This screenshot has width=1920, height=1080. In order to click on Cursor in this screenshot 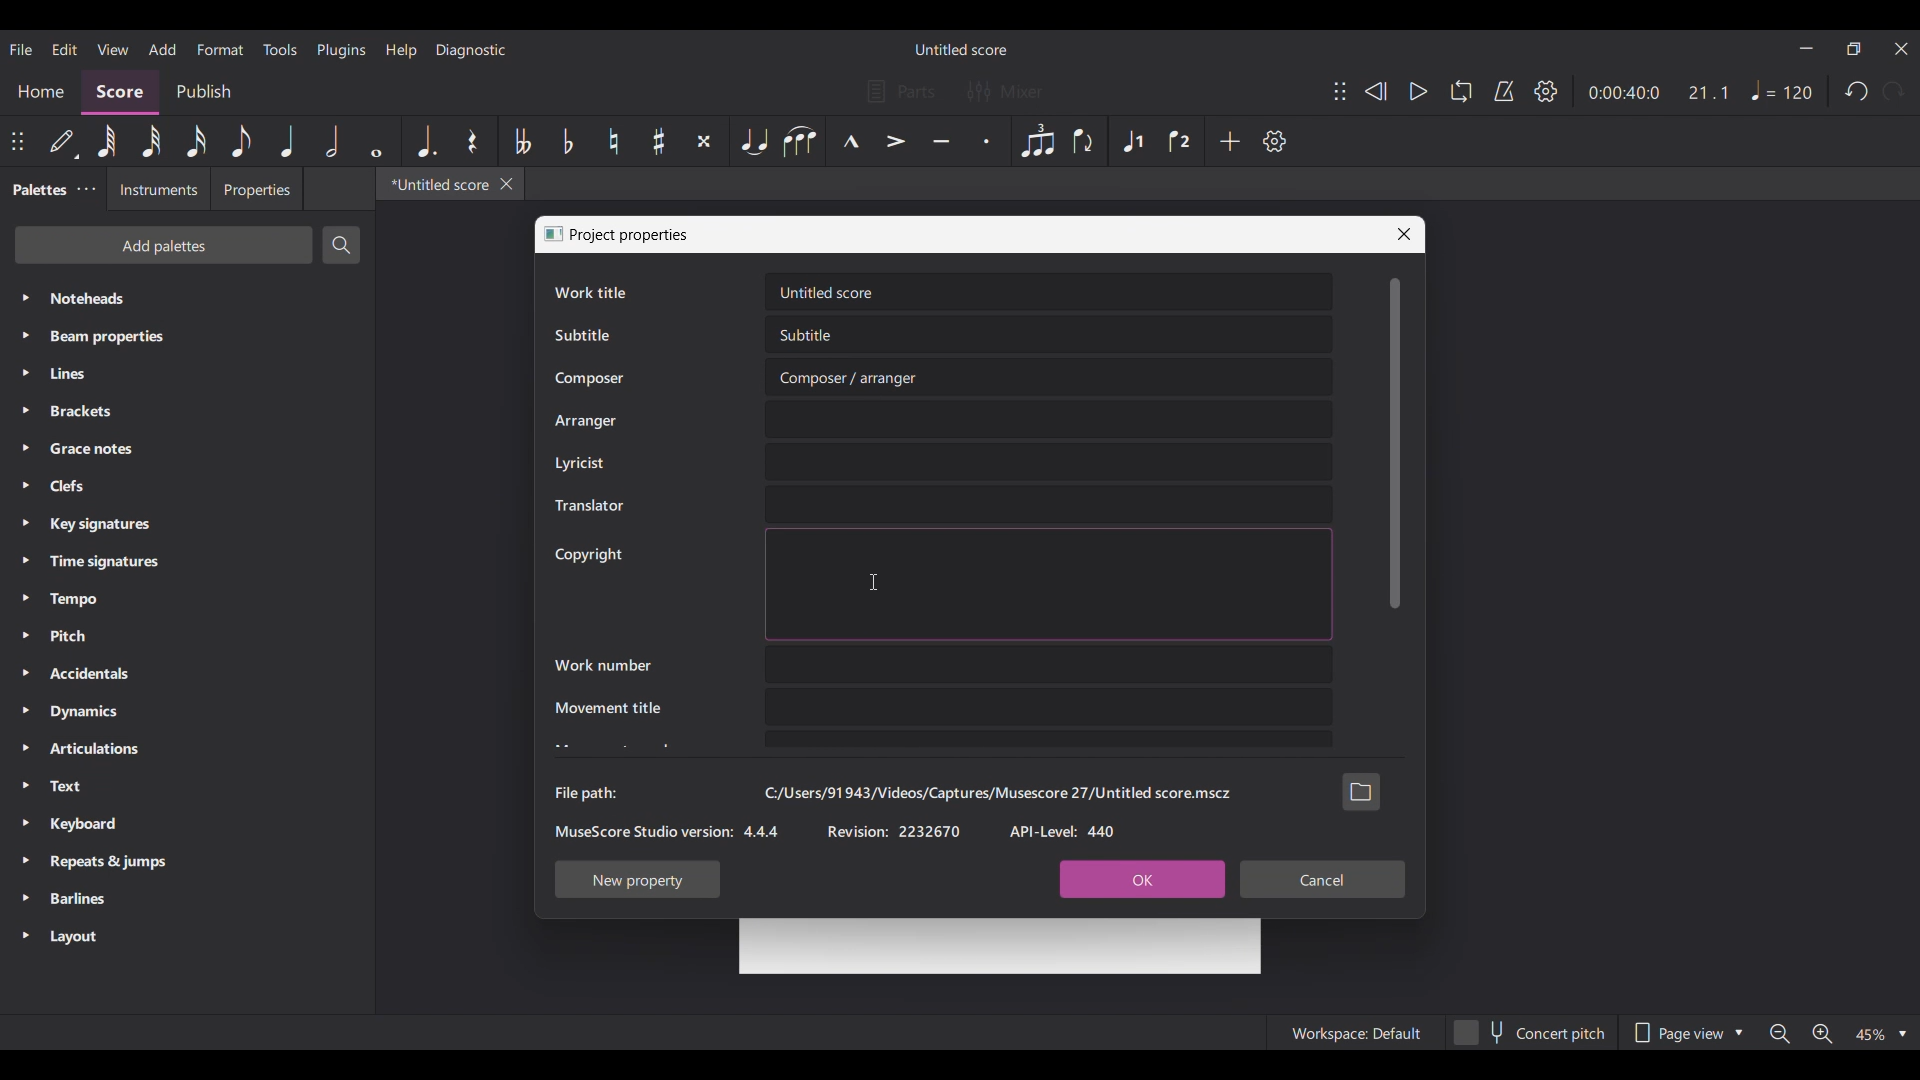, I will do `click(875, 582)`.